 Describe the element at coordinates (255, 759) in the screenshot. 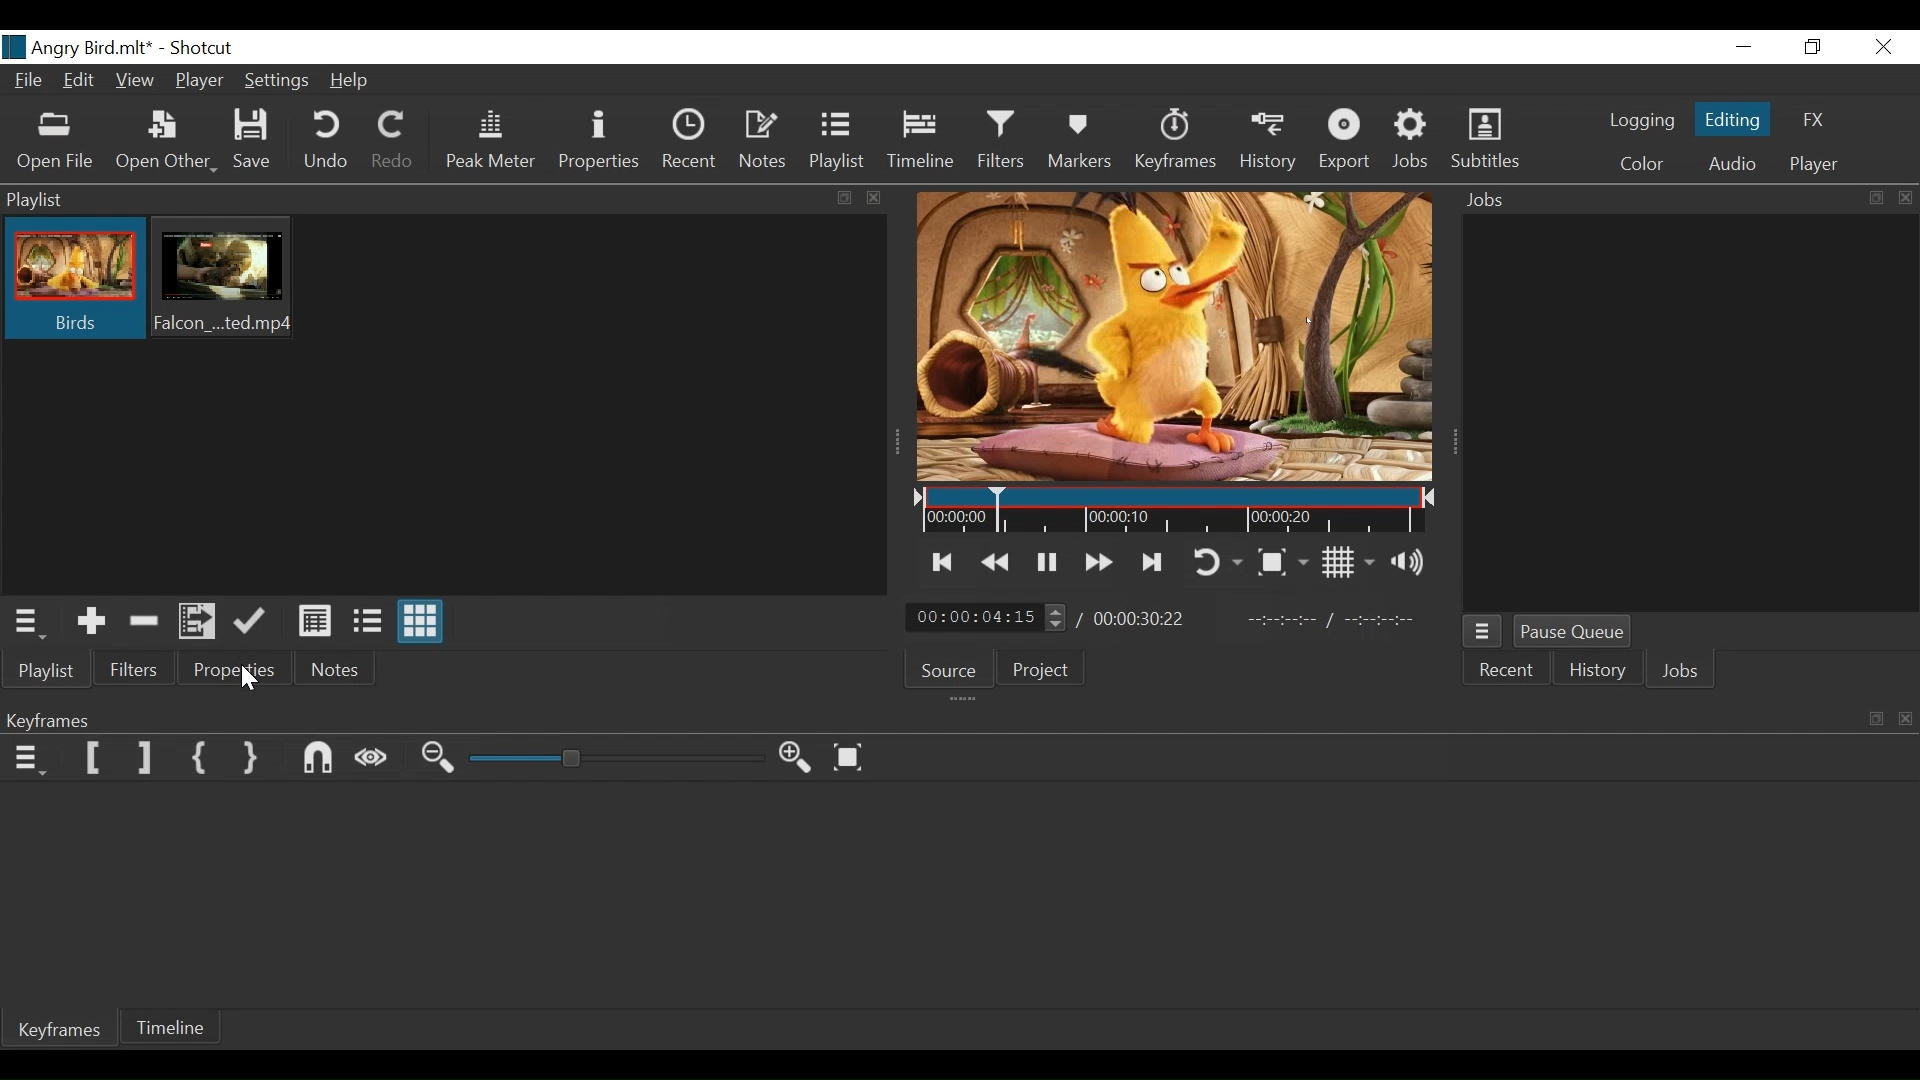

I see `Set Second Simple Keyframe` at that location.